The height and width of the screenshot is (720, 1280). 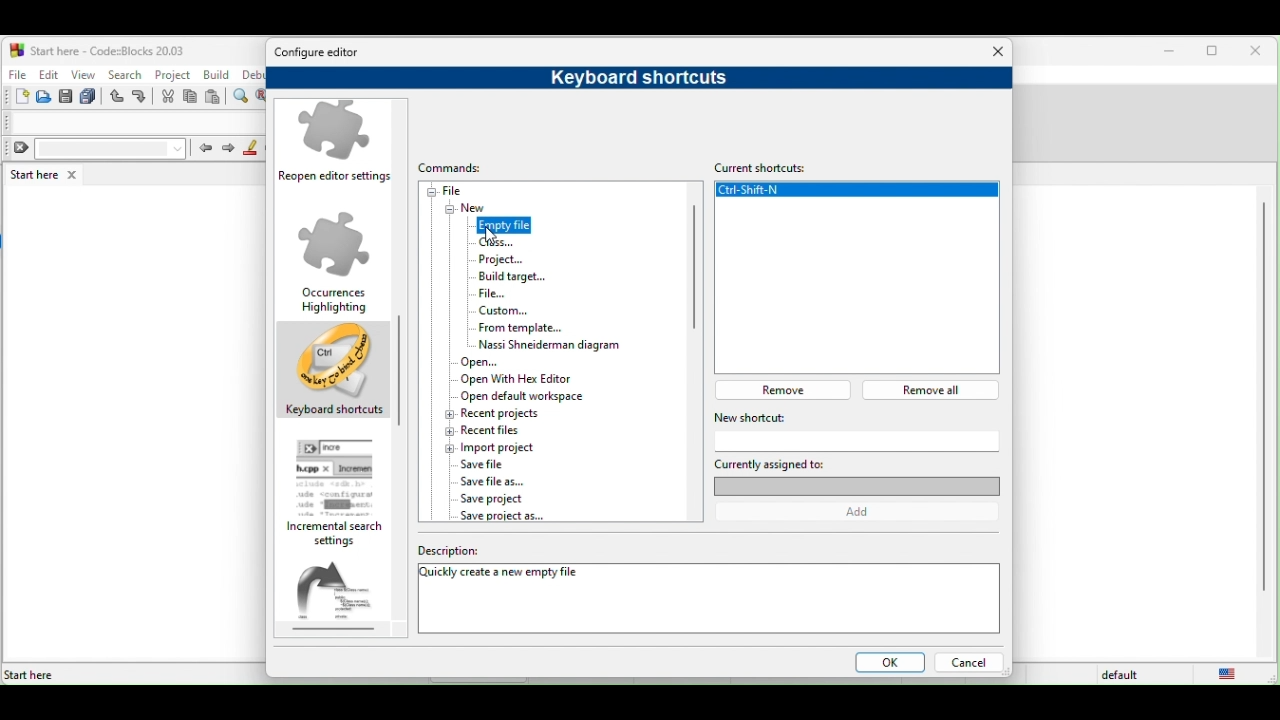 I want to click on scroll bar moved, so click(x=398, y=354).